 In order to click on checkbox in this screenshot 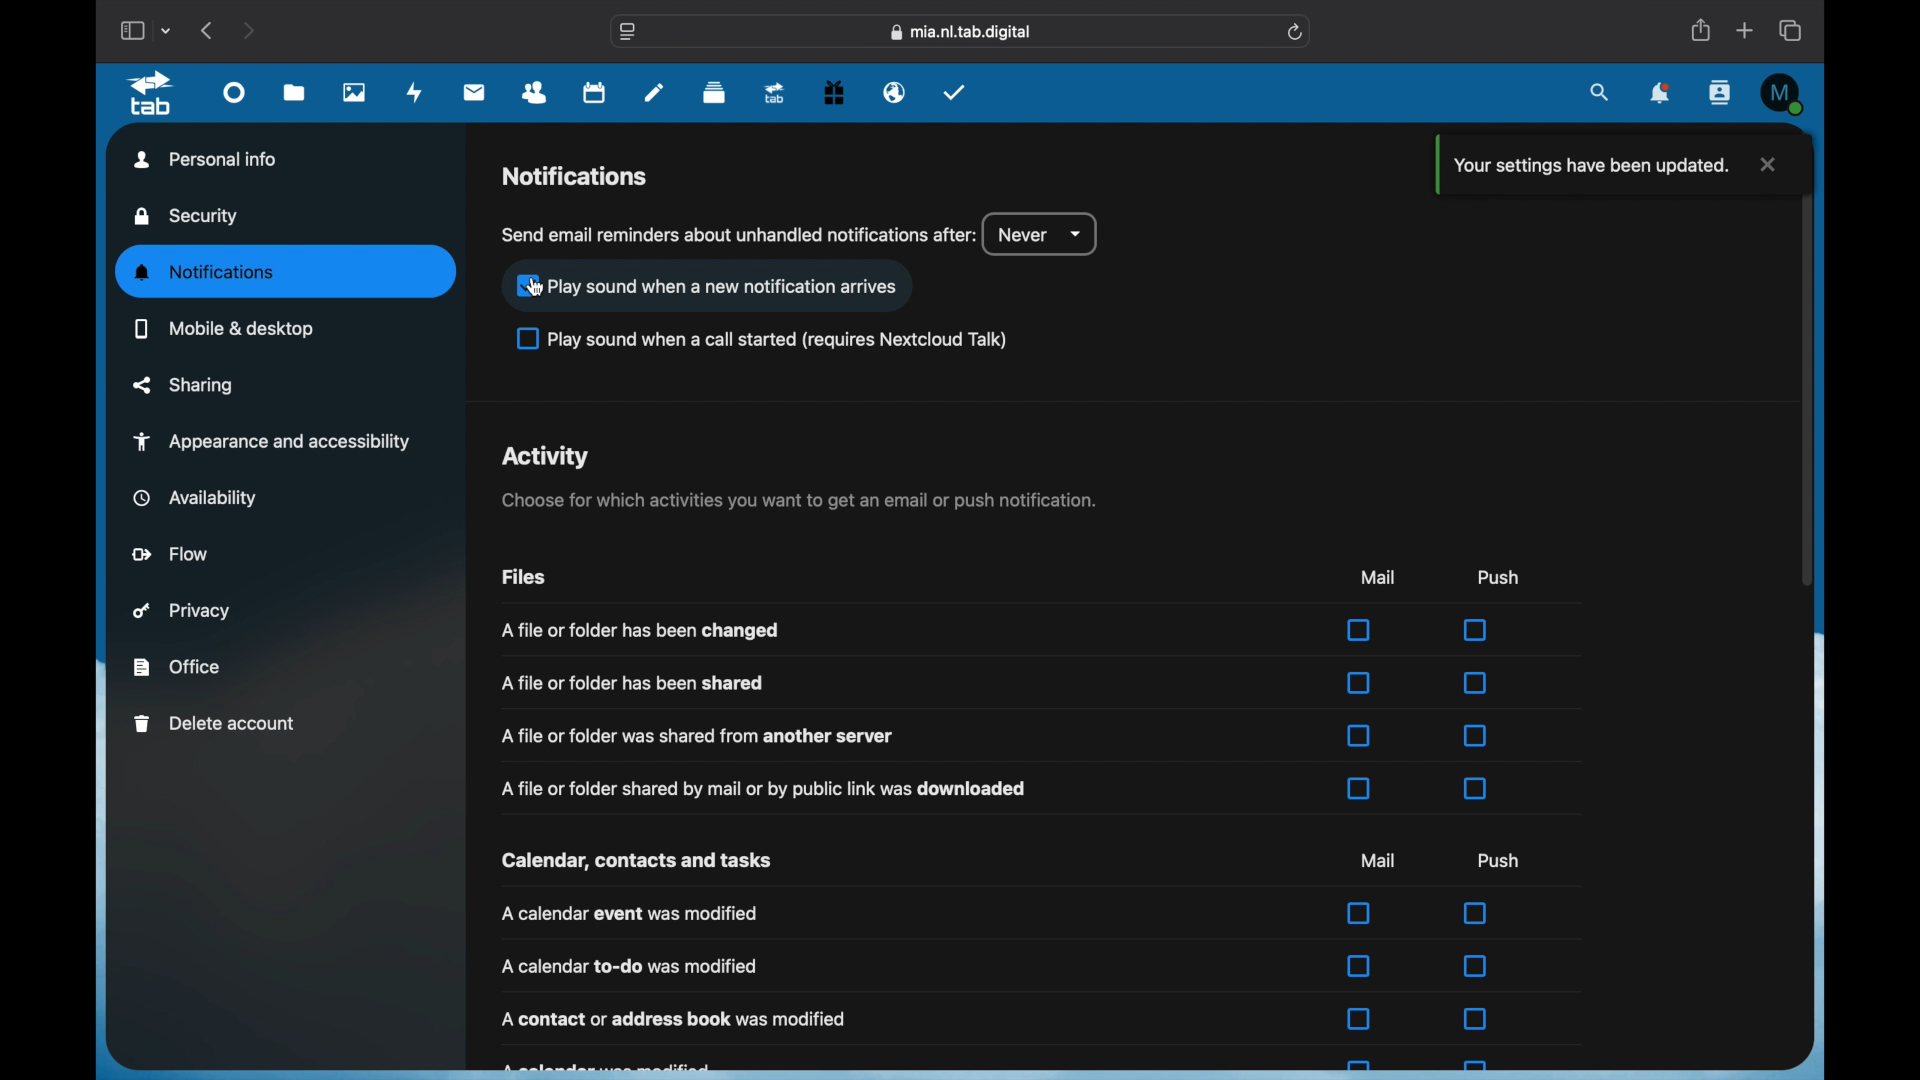, I will do `click(1474, 1066)`.